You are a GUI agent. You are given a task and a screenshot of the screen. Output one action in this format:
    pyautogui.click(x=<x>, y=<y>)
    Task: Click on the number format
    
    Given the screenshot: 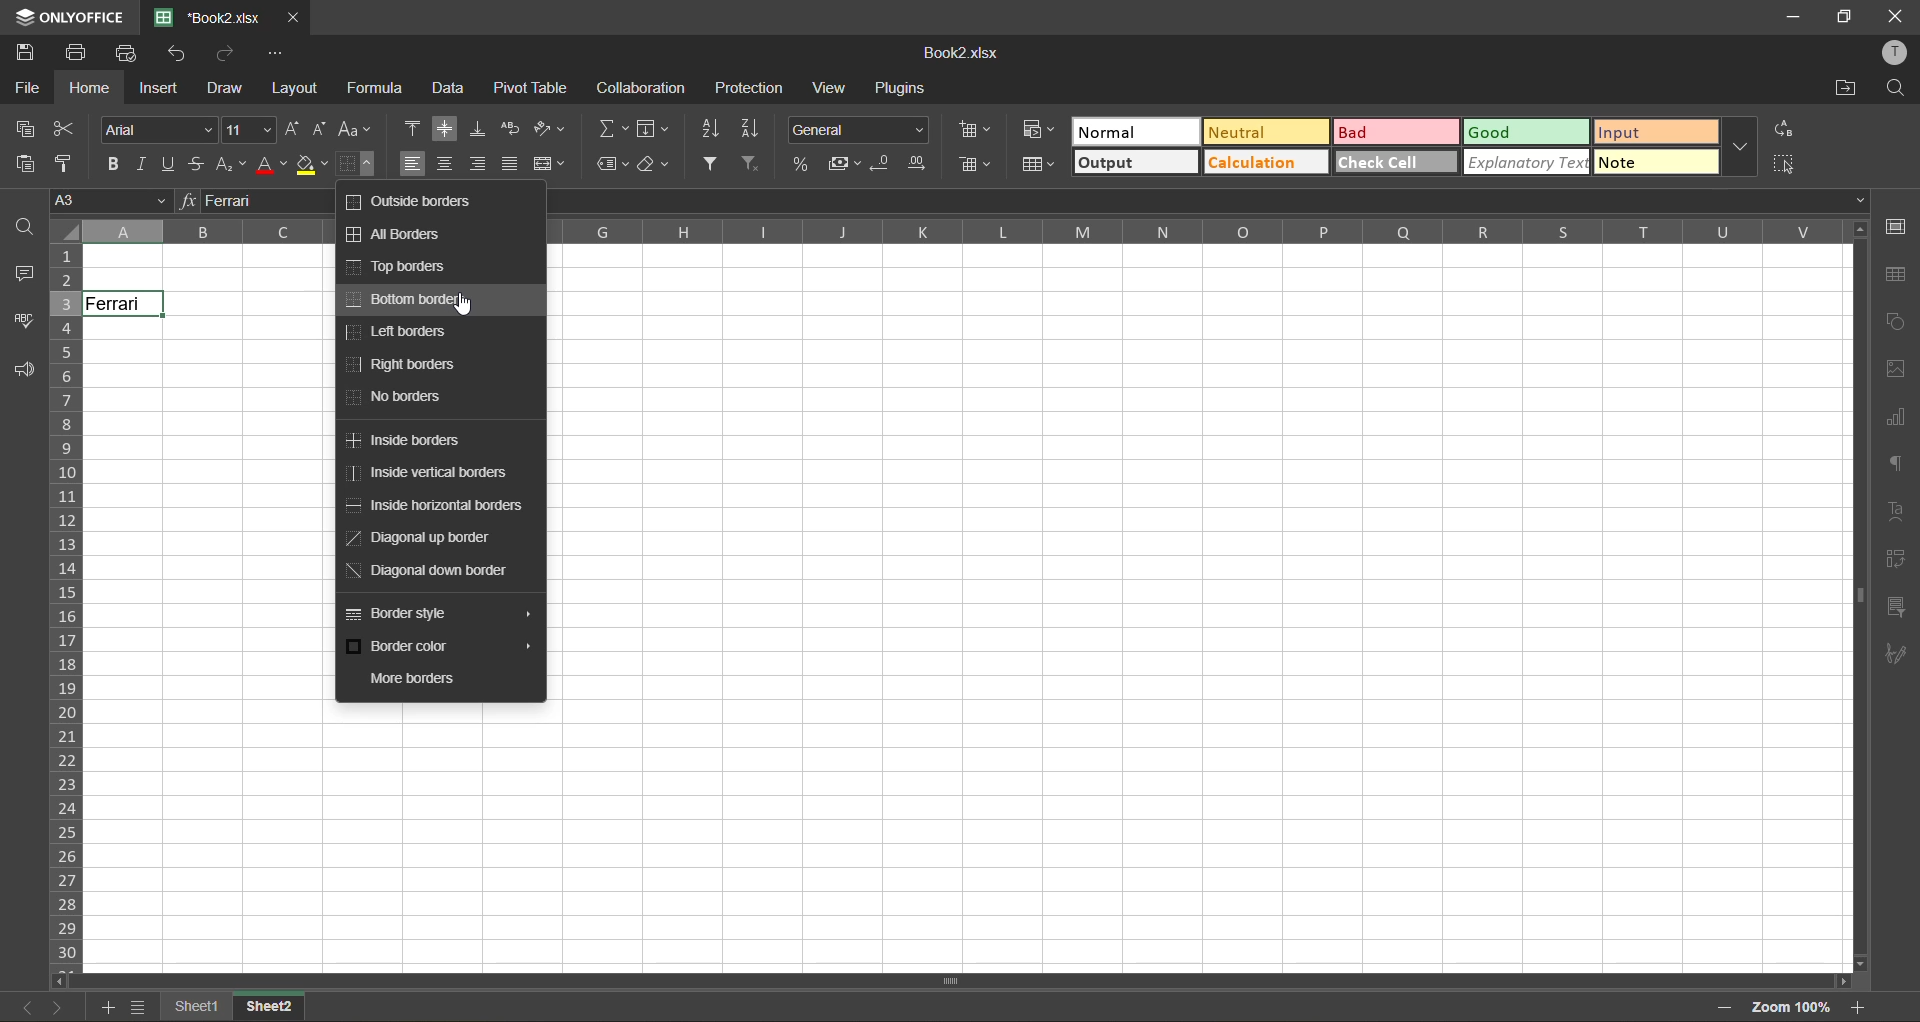 What is the action you would take?
    pyautogui.click(x=857, y=128)
    